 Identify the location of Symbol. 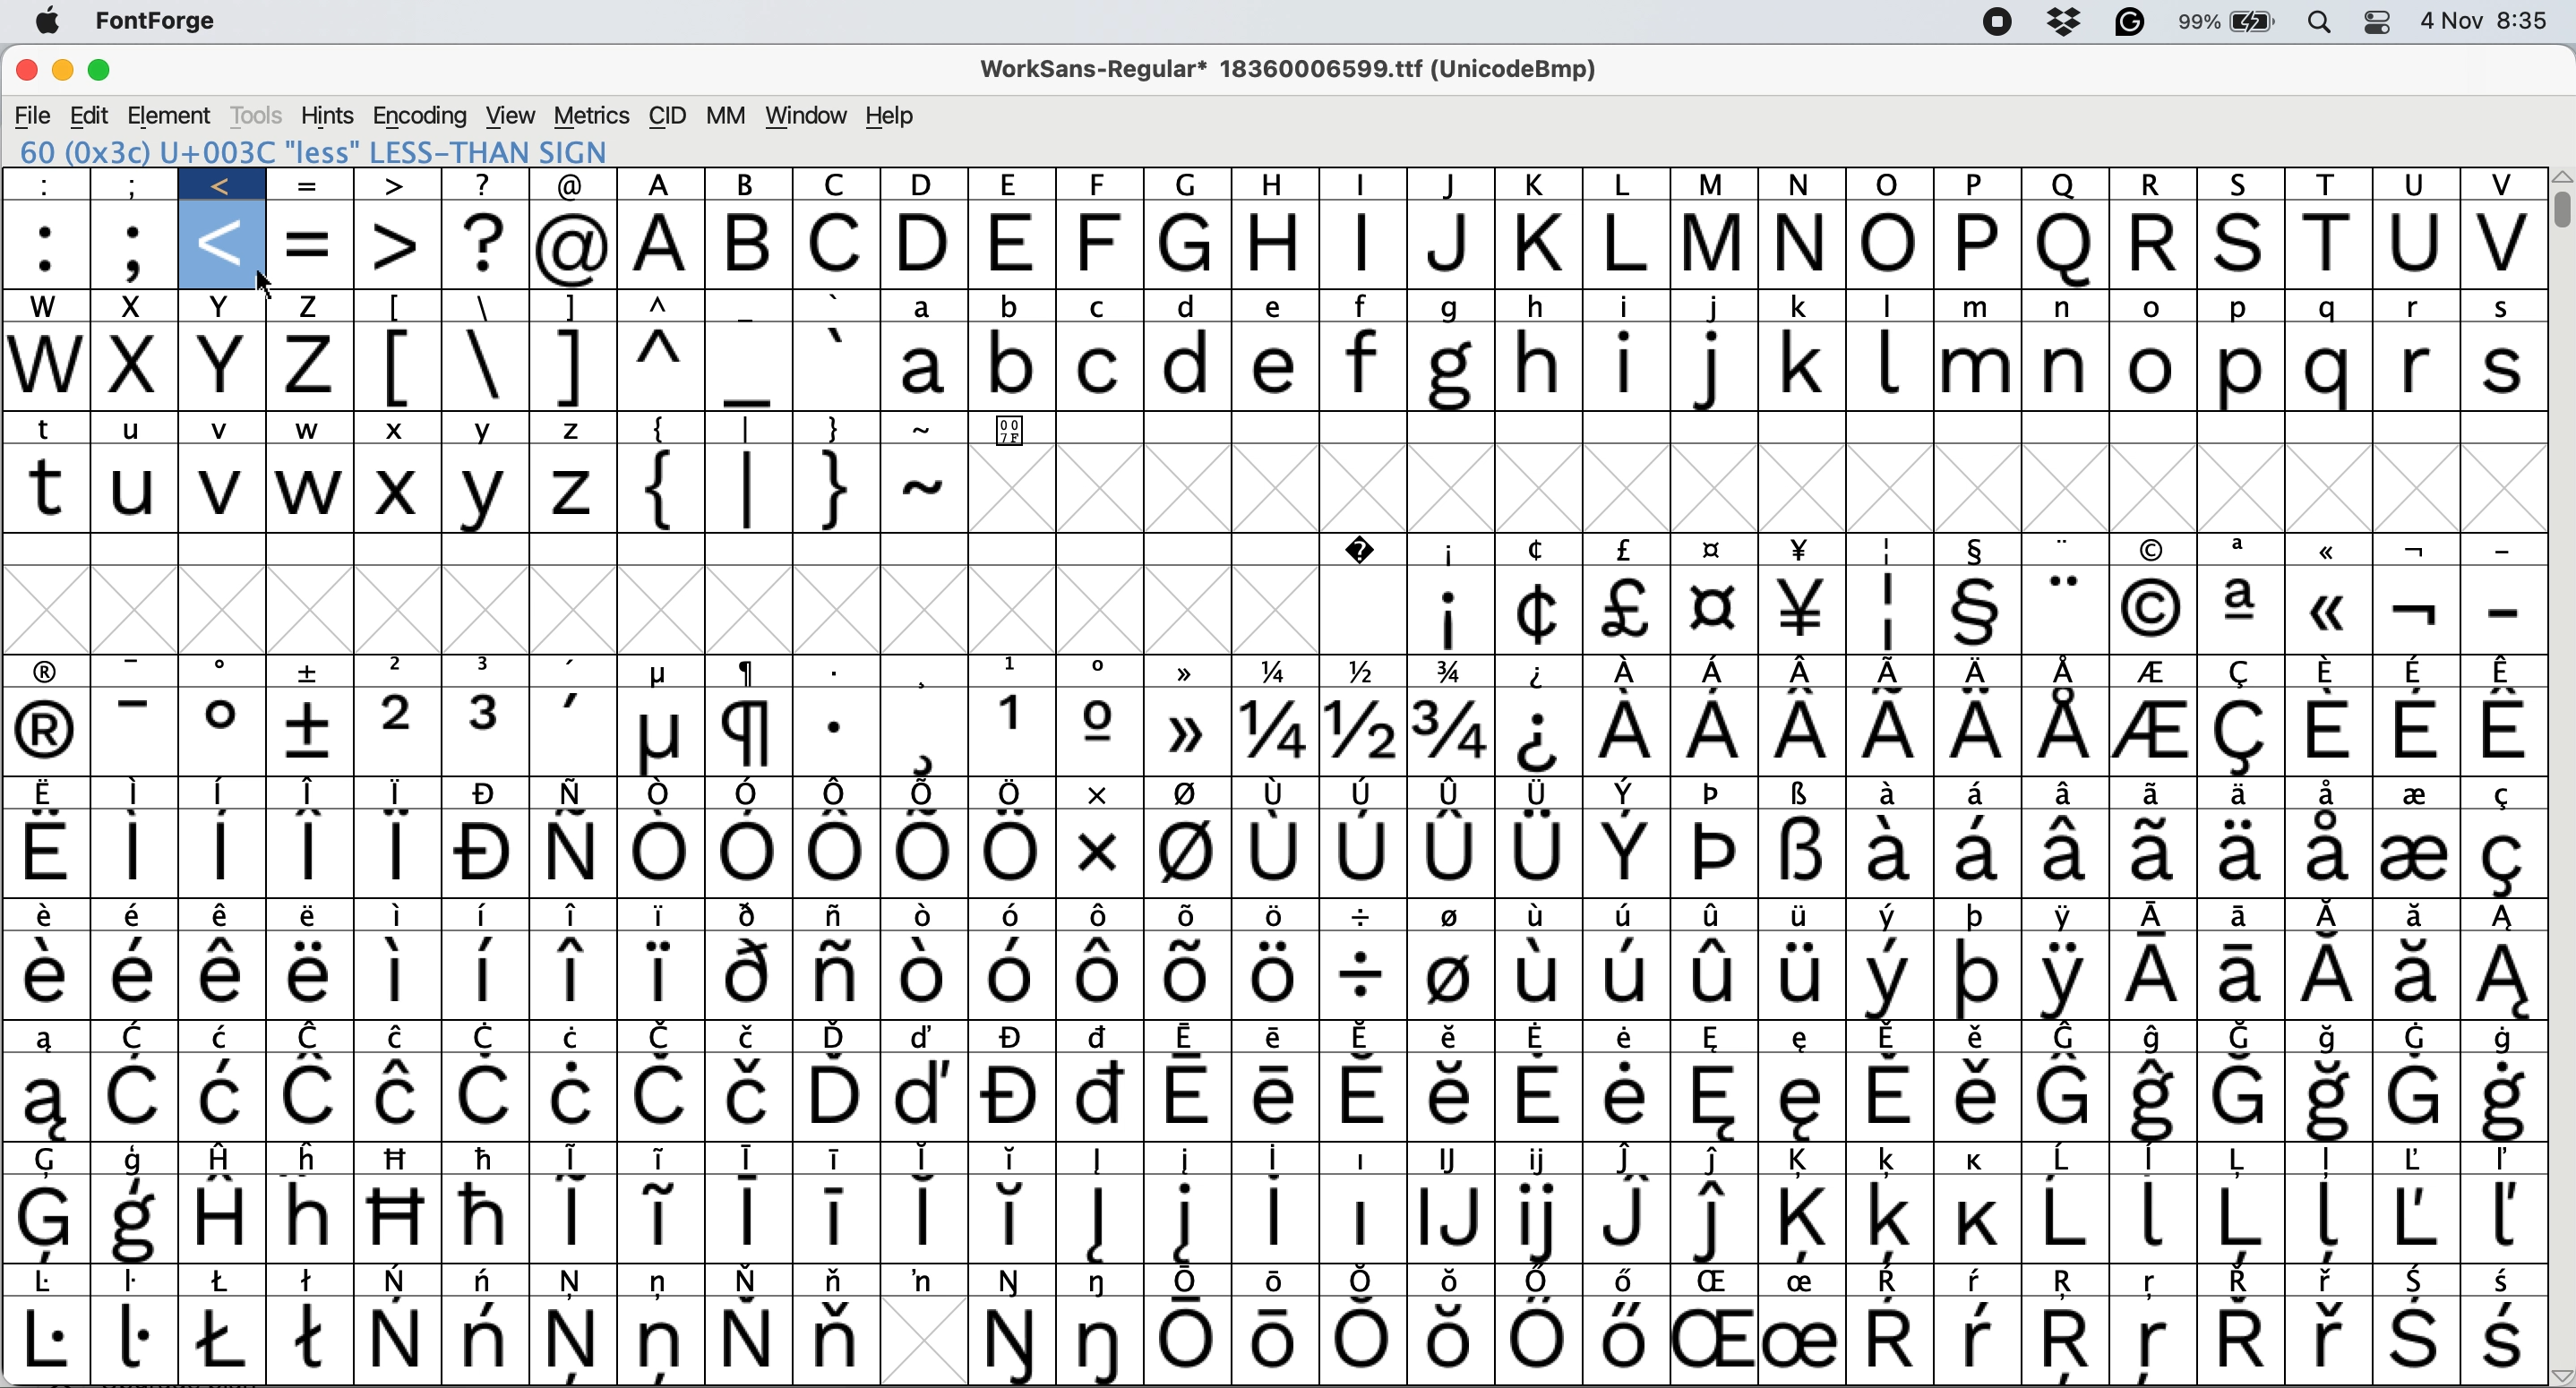
(1979, 608).